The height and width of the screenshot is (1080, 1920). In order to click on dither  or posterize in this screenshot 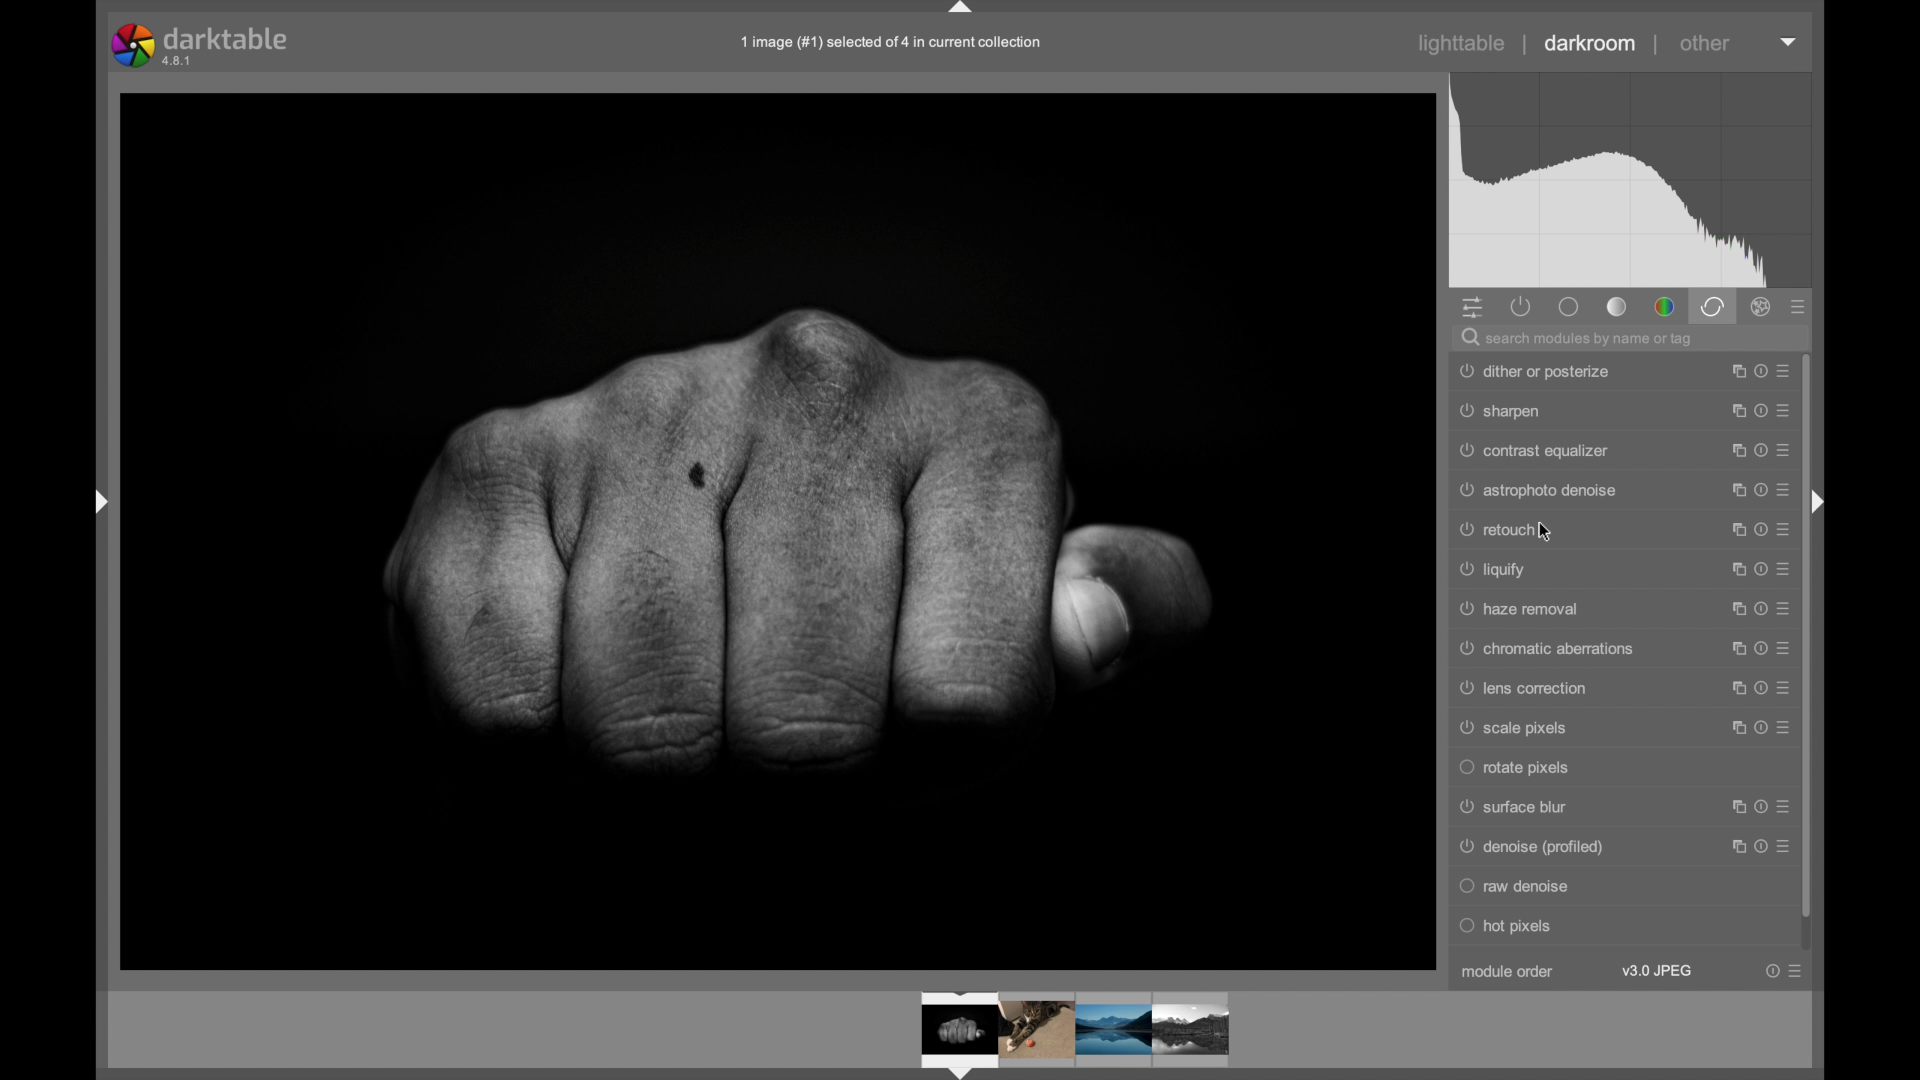, I will do `click(1536, 372)`.